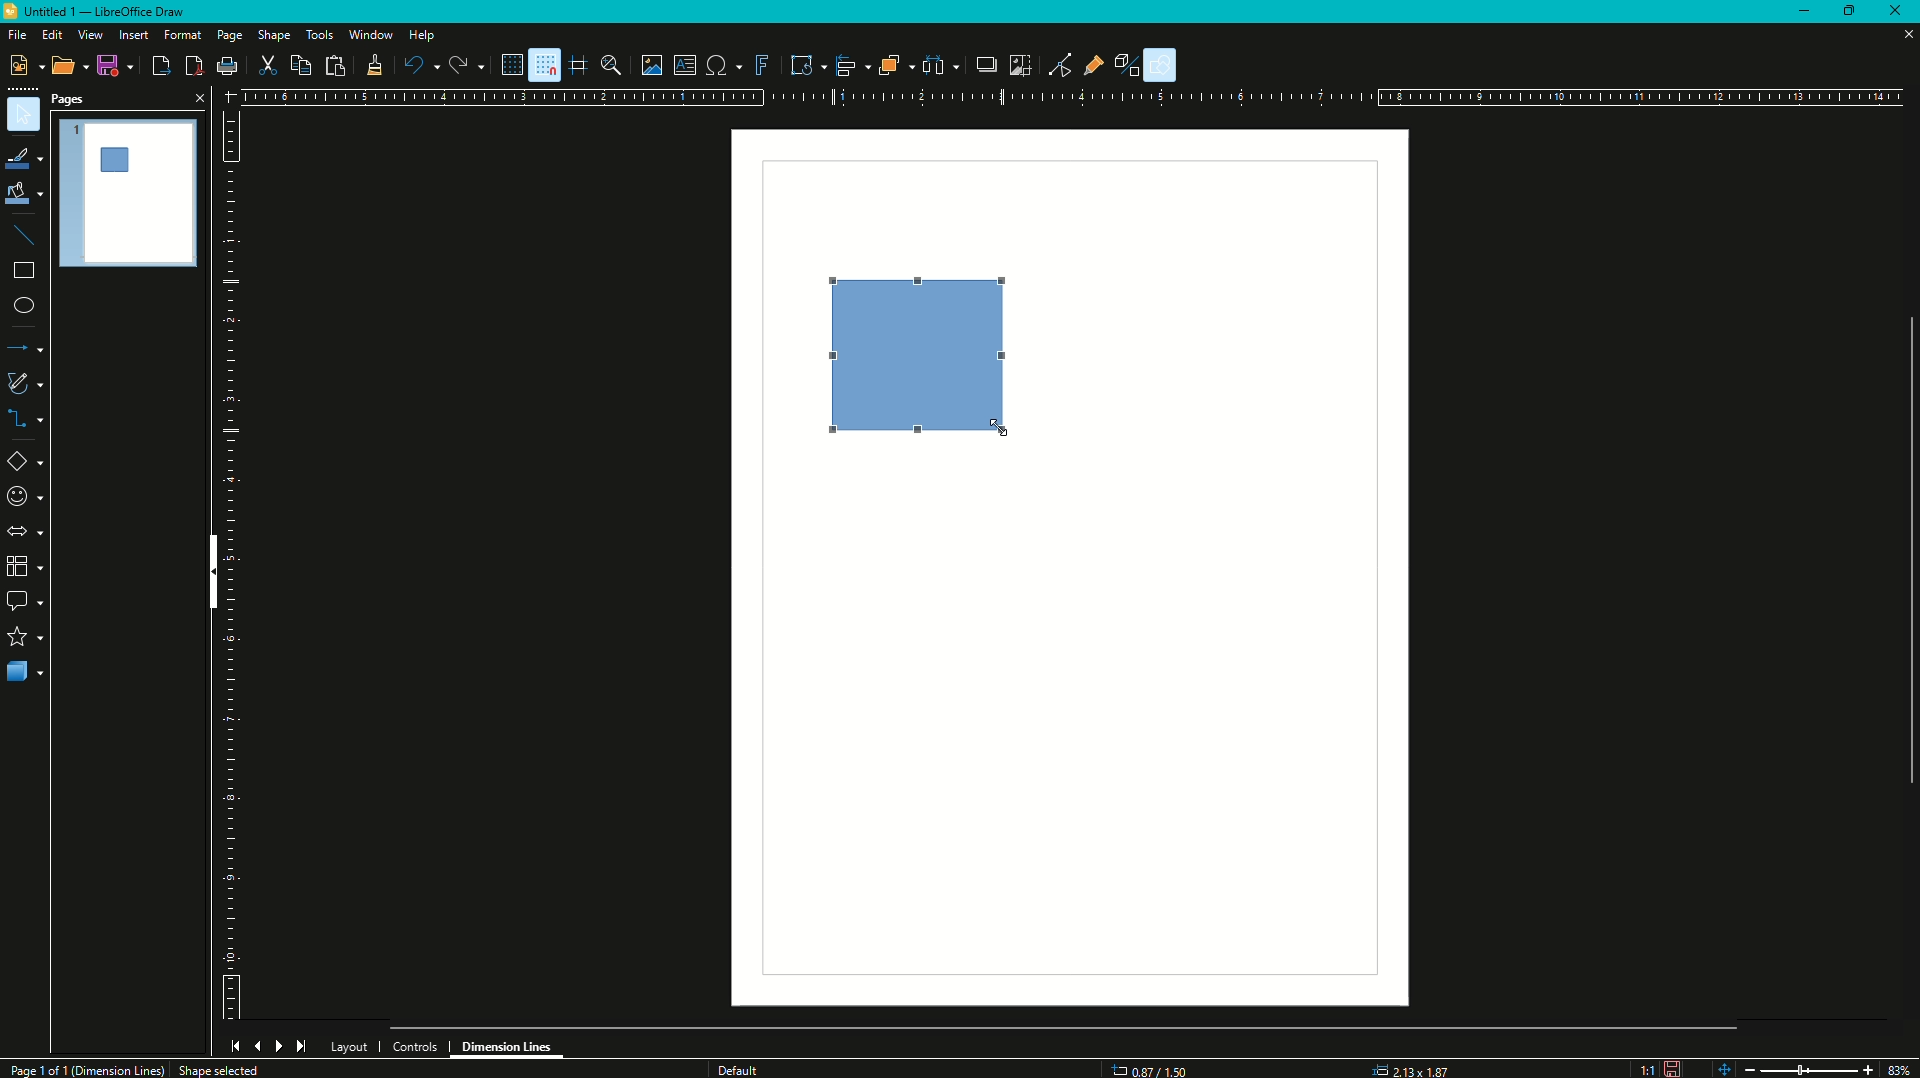 The width and height of the screenshot is (1920, 1078). What do you see at coordinates (26, 383) in the screenshot?
I see `Sketch` at bounding box center [26, 383].